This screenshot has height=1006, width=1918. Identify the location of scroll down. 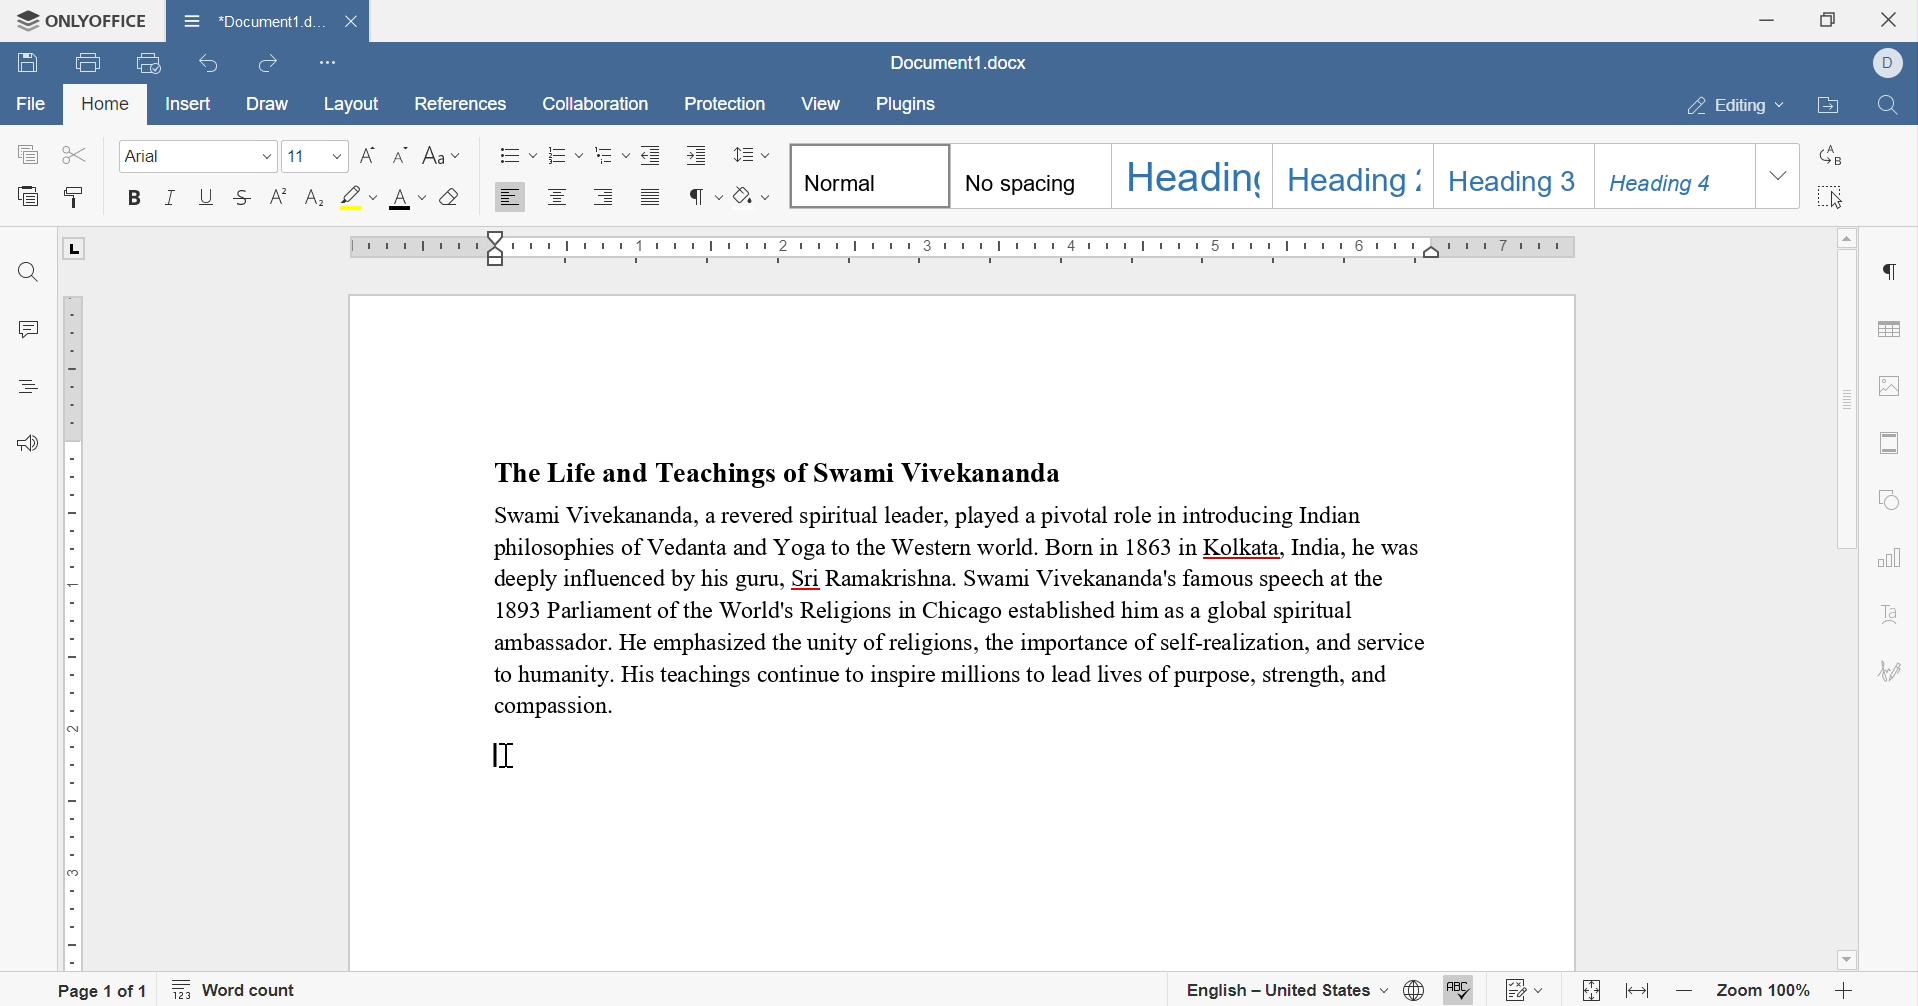
(1846, 959).